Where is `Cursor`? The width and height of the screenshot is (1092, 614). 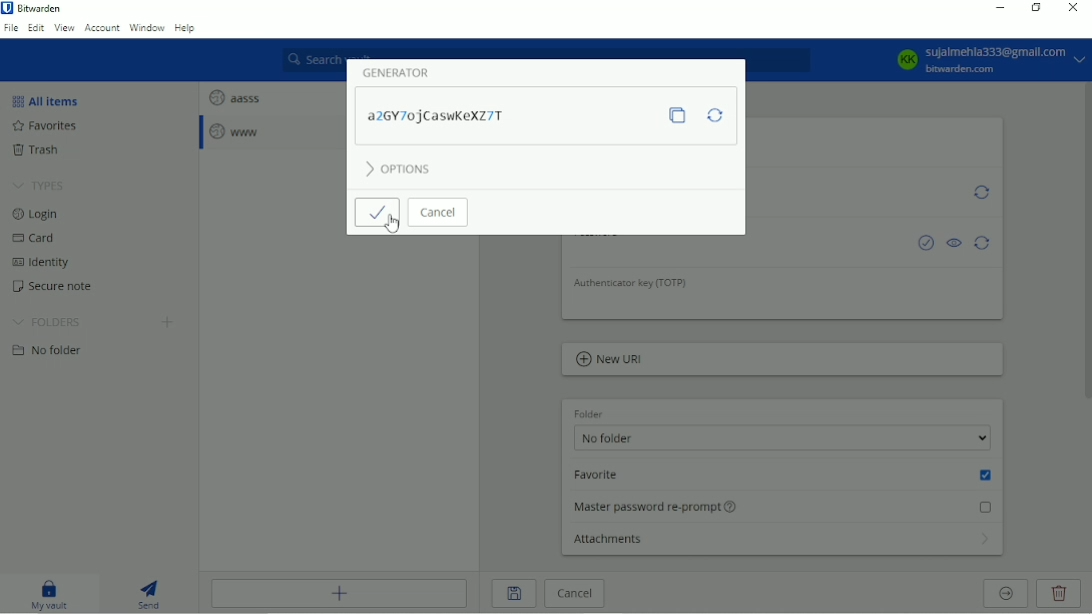 Cursor is located at coordinates (392, 224).